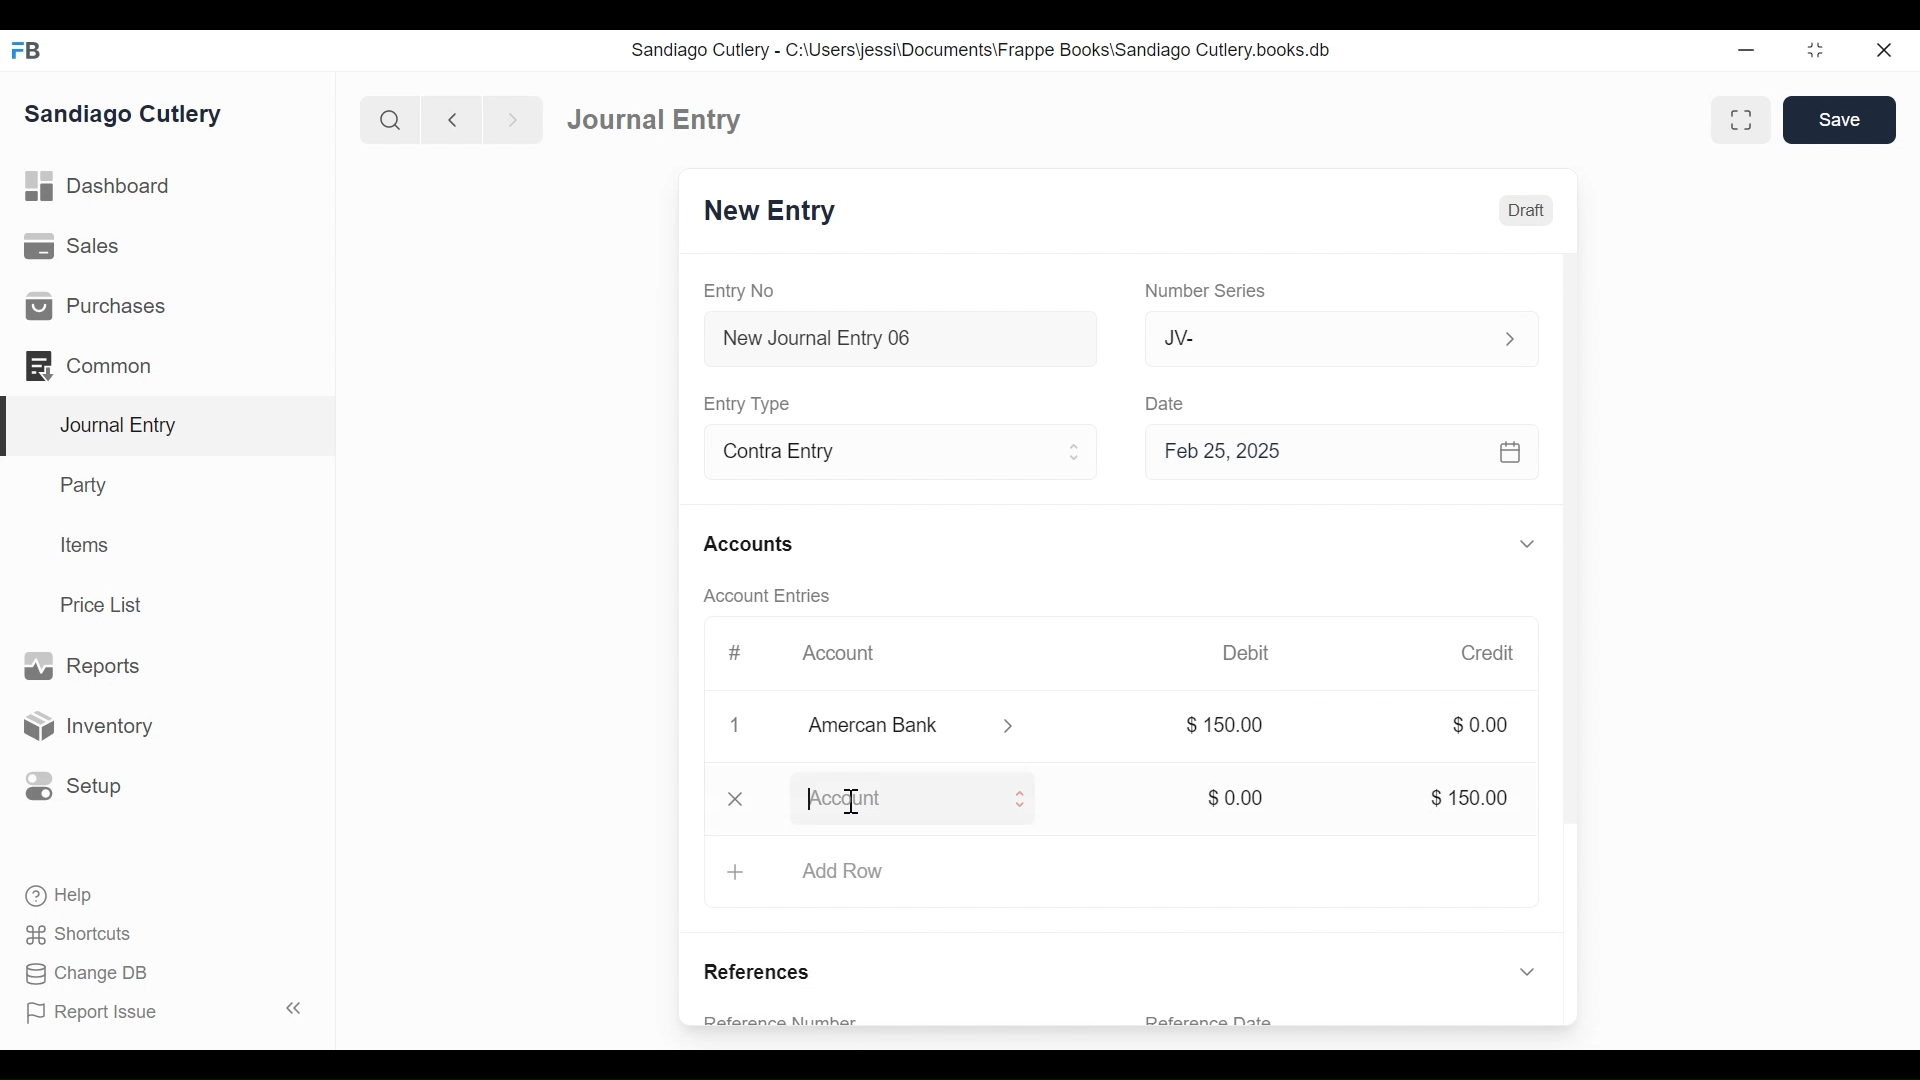 Image resolution: width=1920 pixels, height=1080 pixels. What do you see at coordinates (1333, 451) in the screenshot?
I see `Feb 25, 2025` at bounding box center [1333, 451].